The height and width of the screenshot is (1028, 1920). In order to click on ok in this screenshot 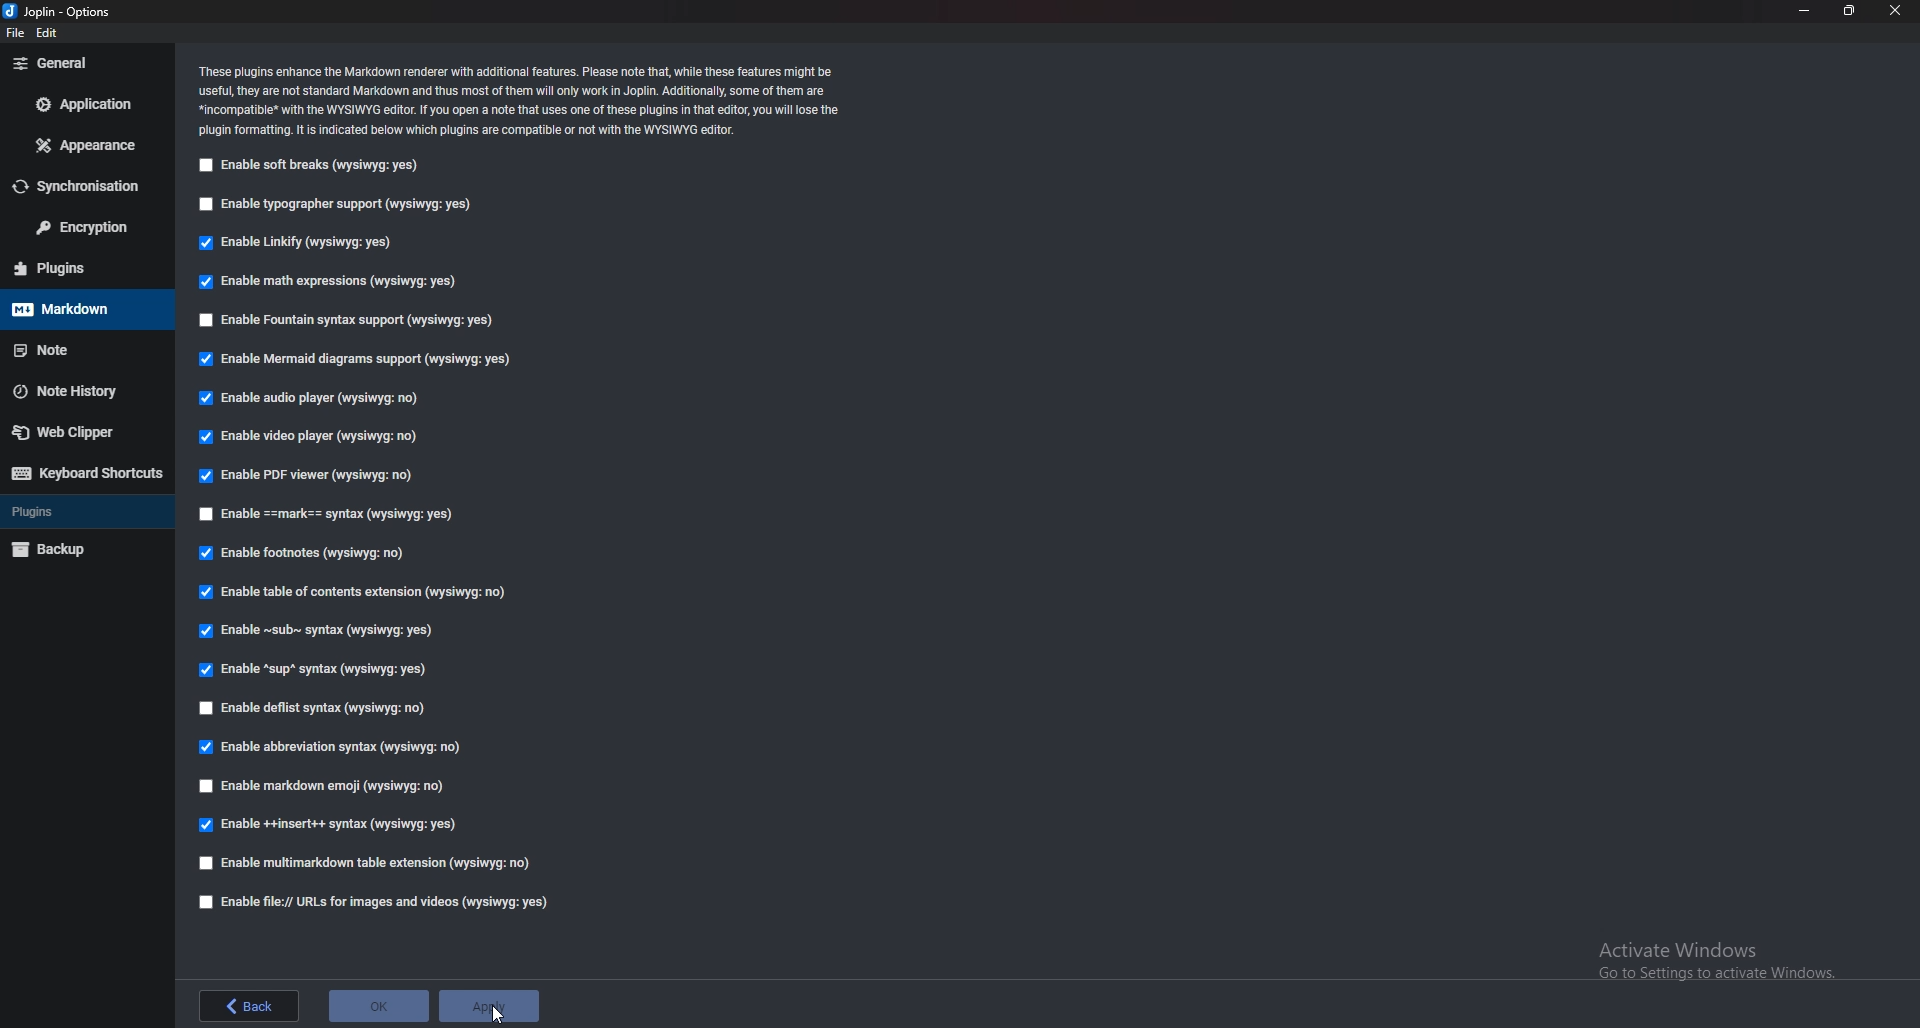, I will do `click(378, 1006)`.